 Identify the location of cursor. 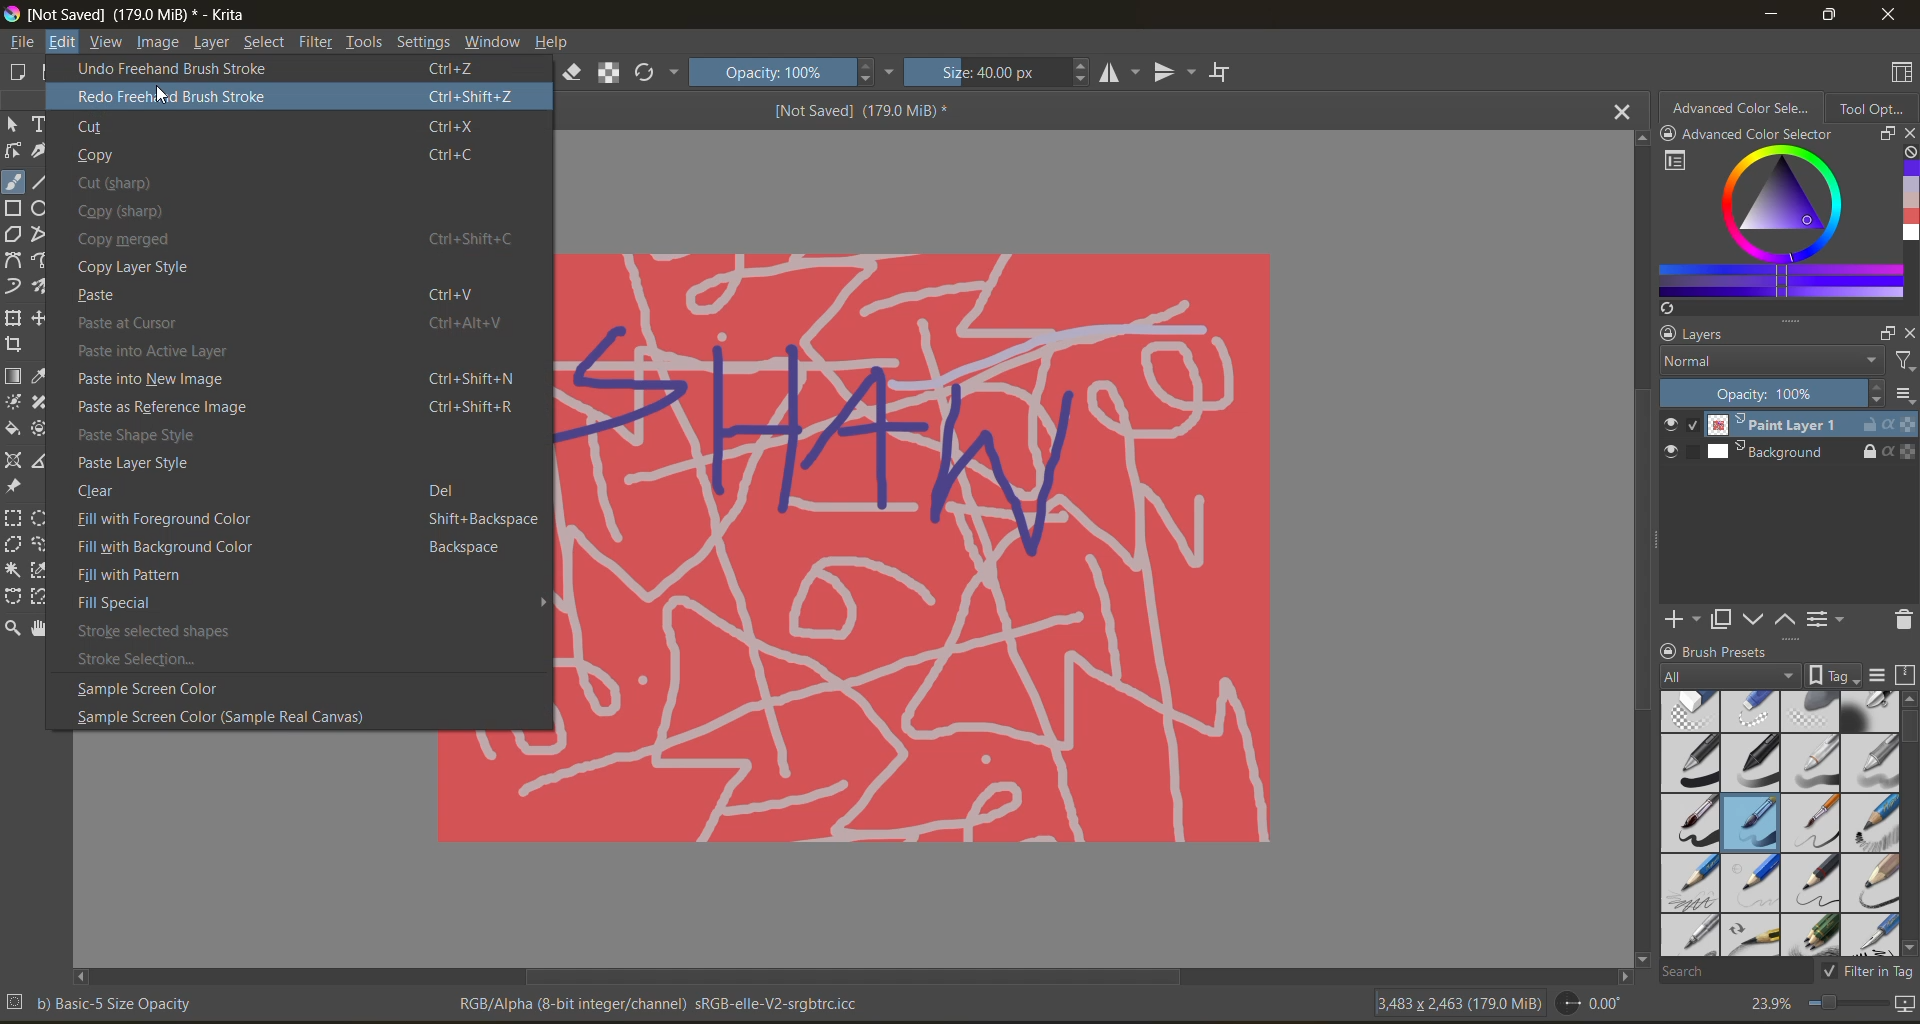
(164, 94).